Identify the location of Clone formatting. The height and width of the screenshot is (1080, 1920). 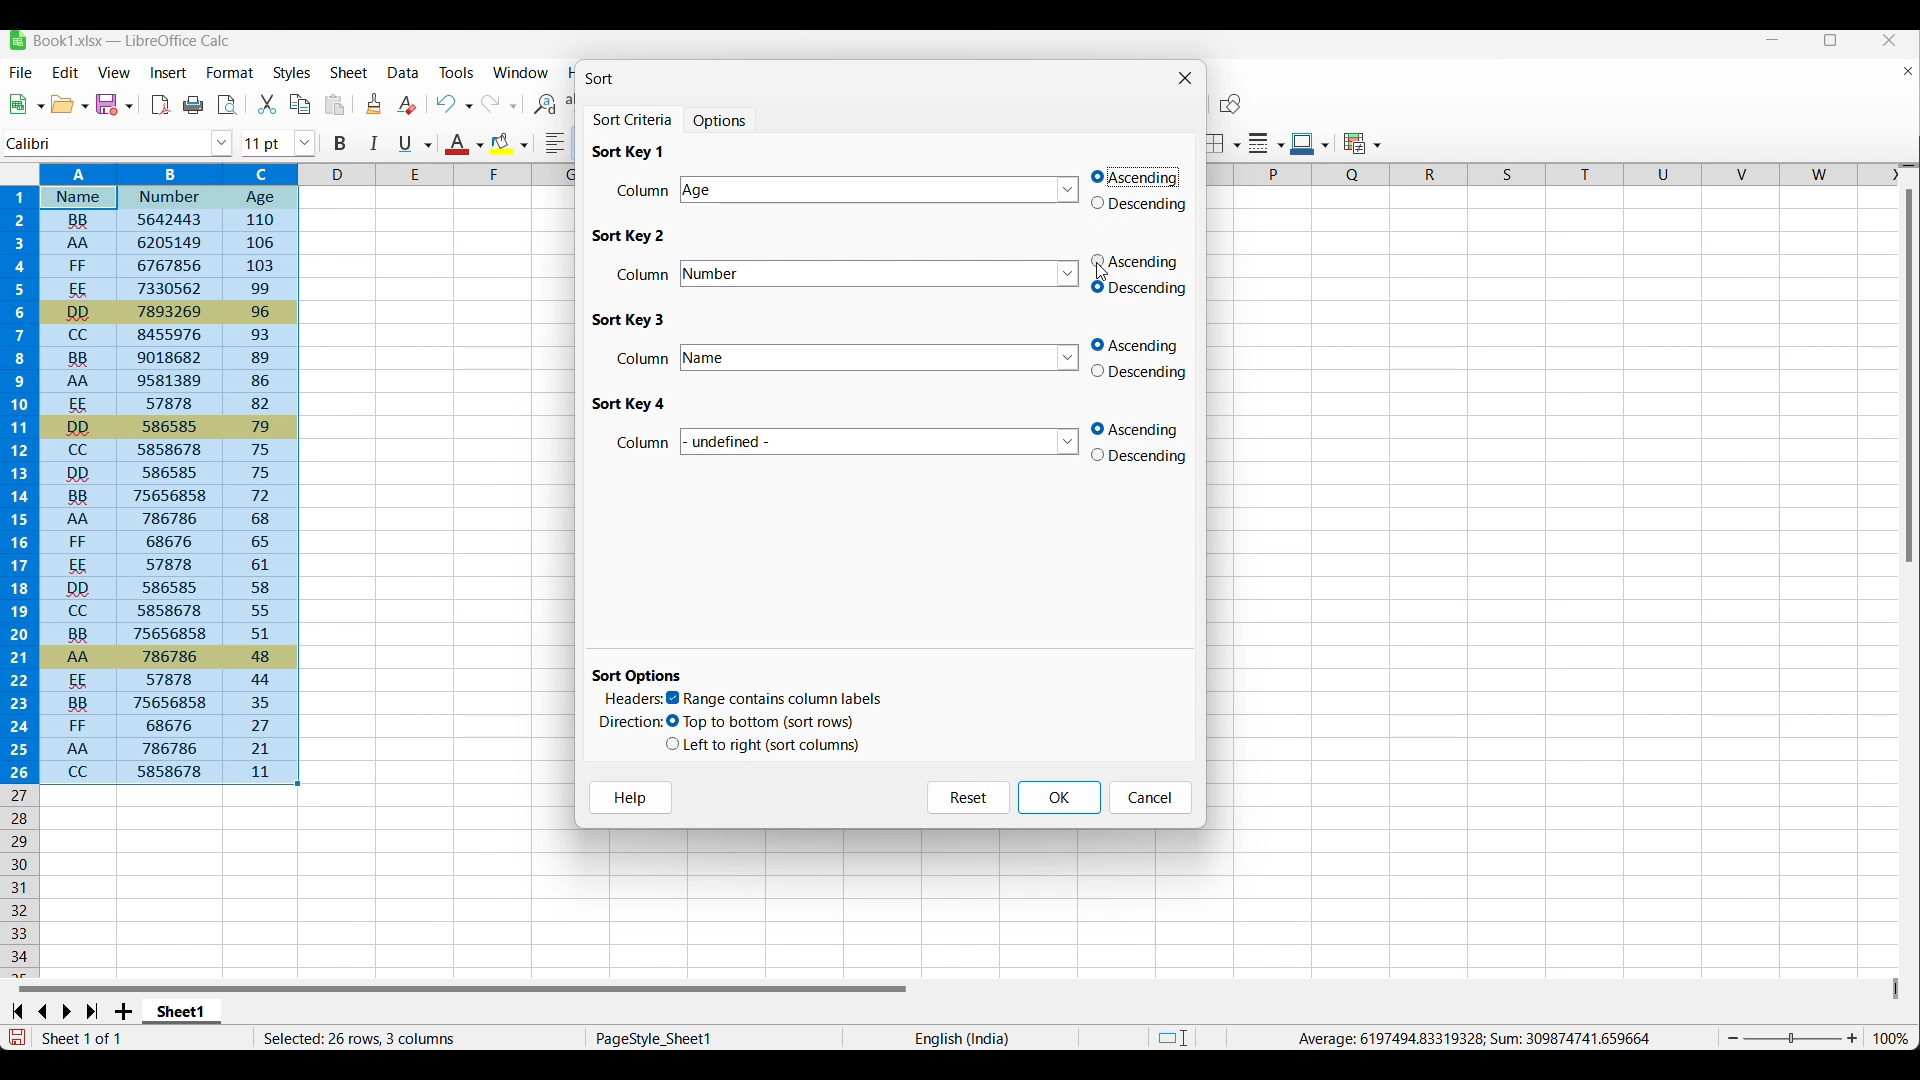
(374, 103).